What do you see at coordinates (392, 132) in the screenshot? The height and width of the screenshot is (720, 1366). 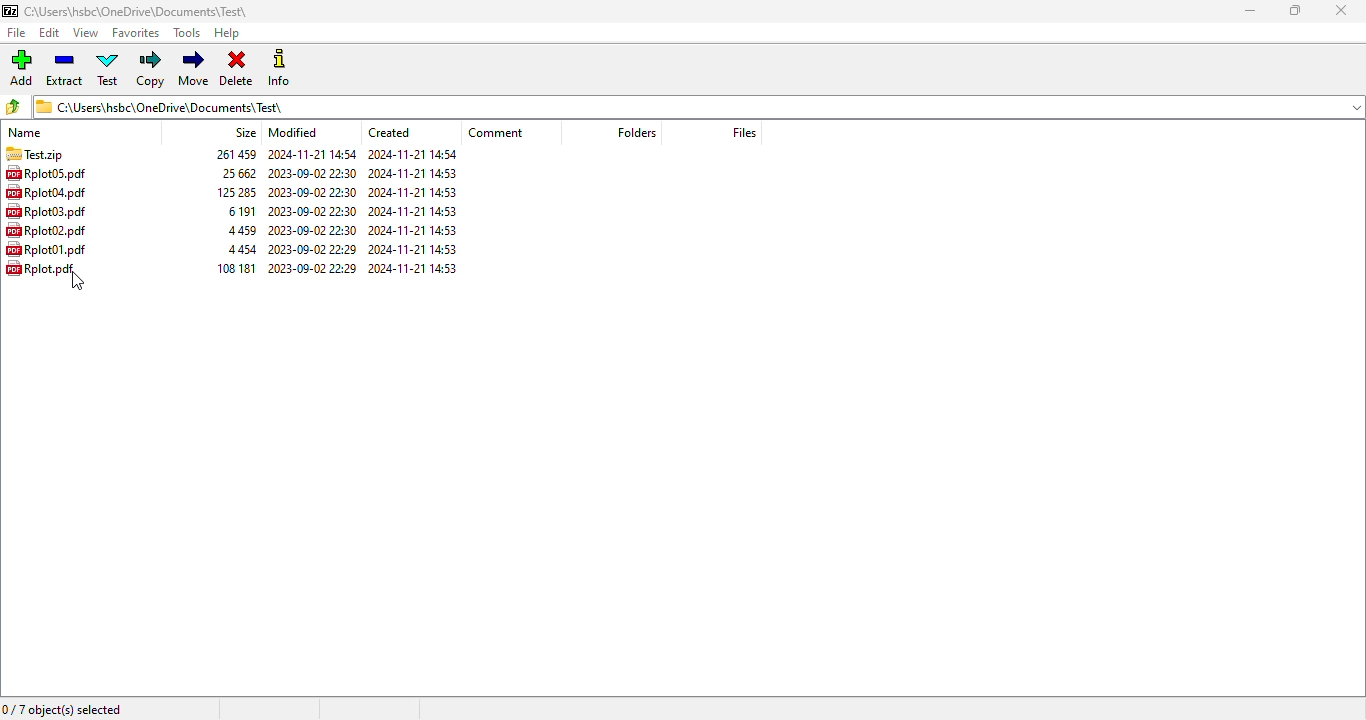 I see `created` at bounding box center [392, 132].